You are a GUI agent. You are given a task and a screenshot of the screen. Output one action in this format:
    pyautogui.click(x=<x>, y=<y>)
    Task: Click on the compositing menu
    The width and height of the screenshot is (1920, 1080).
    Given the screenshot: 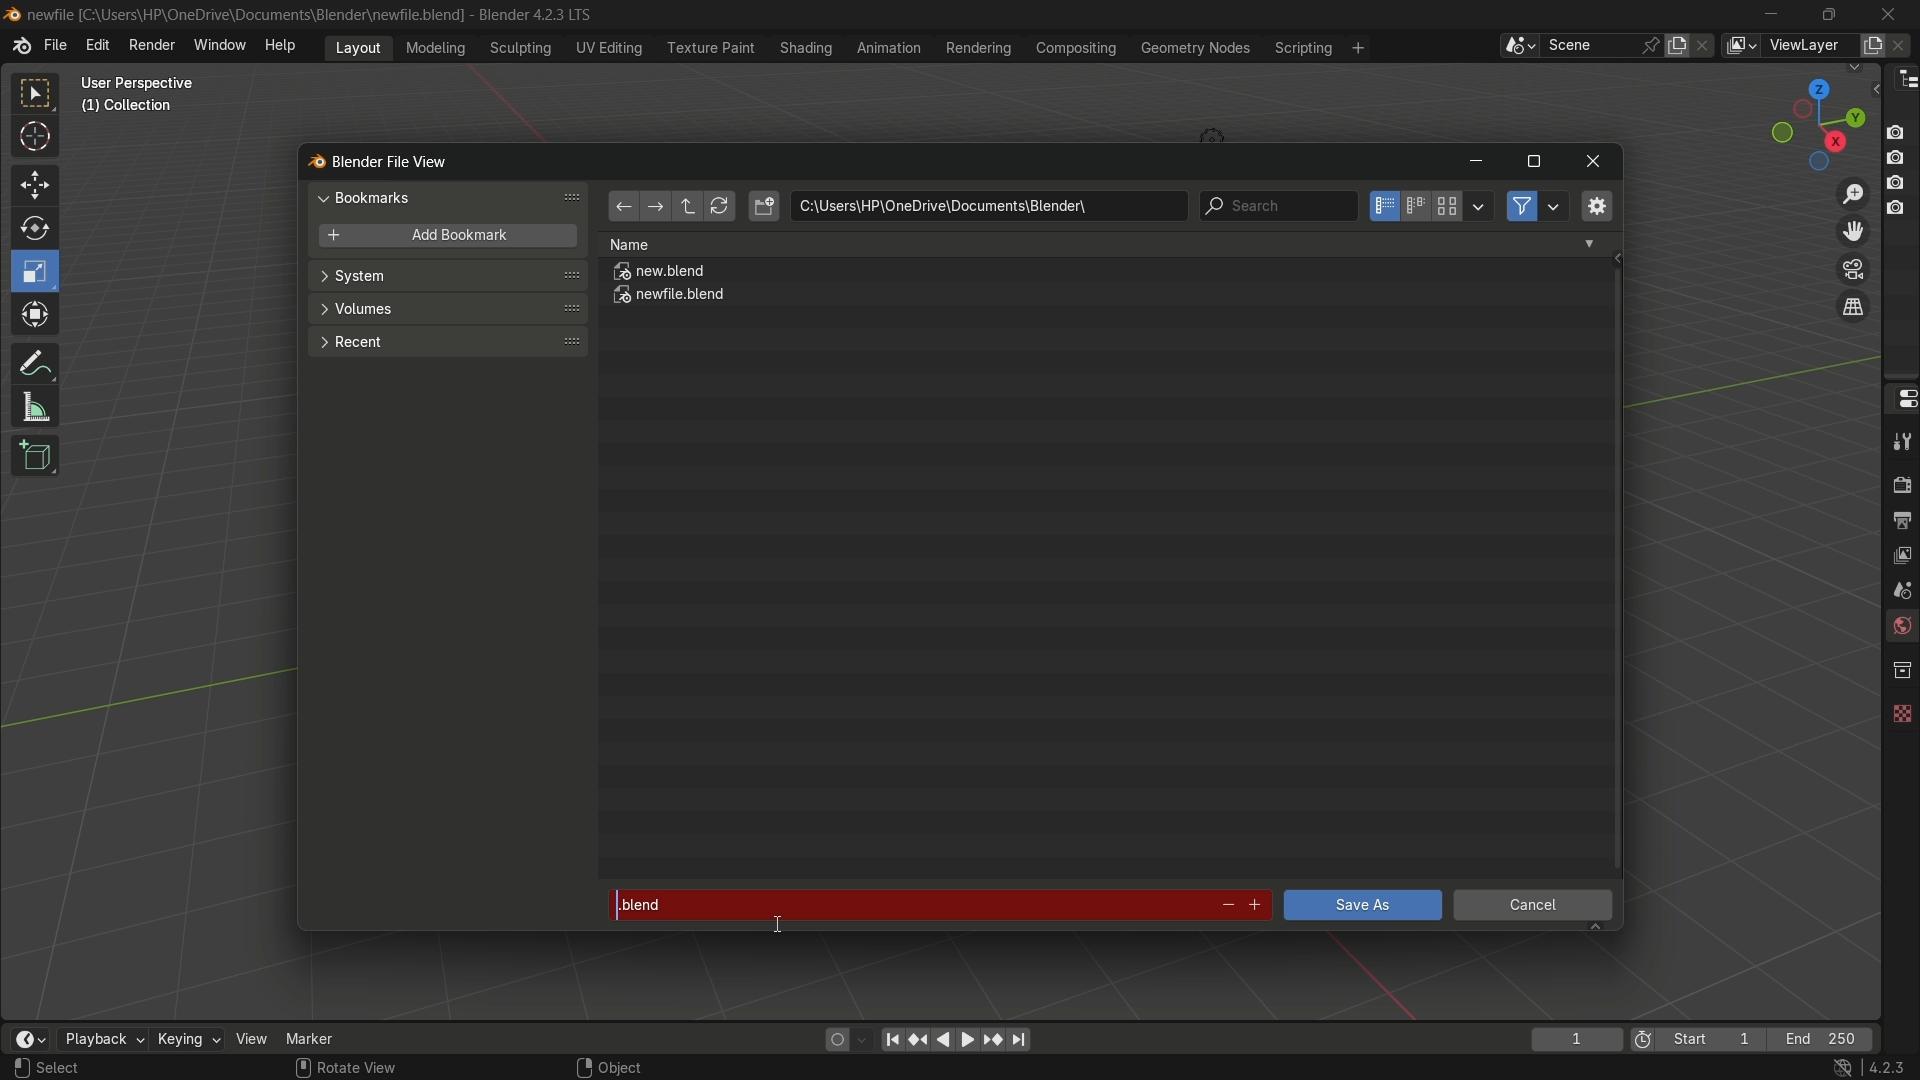 What is the action you would take?
    pyautogui.click(x=1078, y=47)
    